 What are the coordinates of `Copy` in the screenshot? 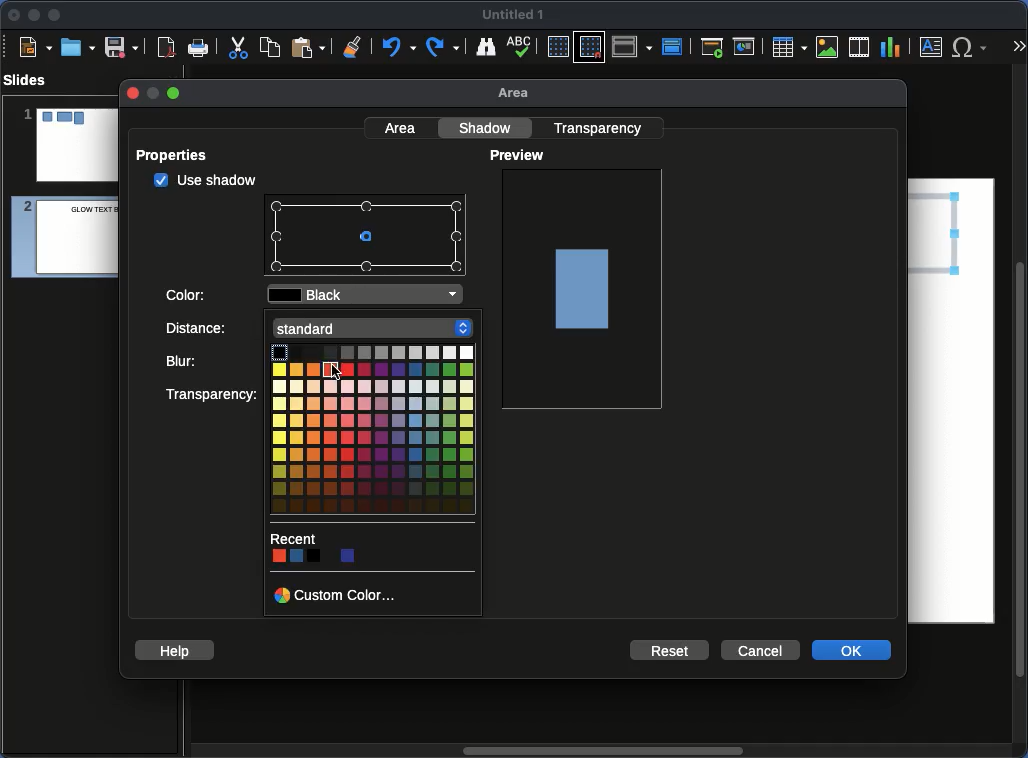 It's located at (270, 46).